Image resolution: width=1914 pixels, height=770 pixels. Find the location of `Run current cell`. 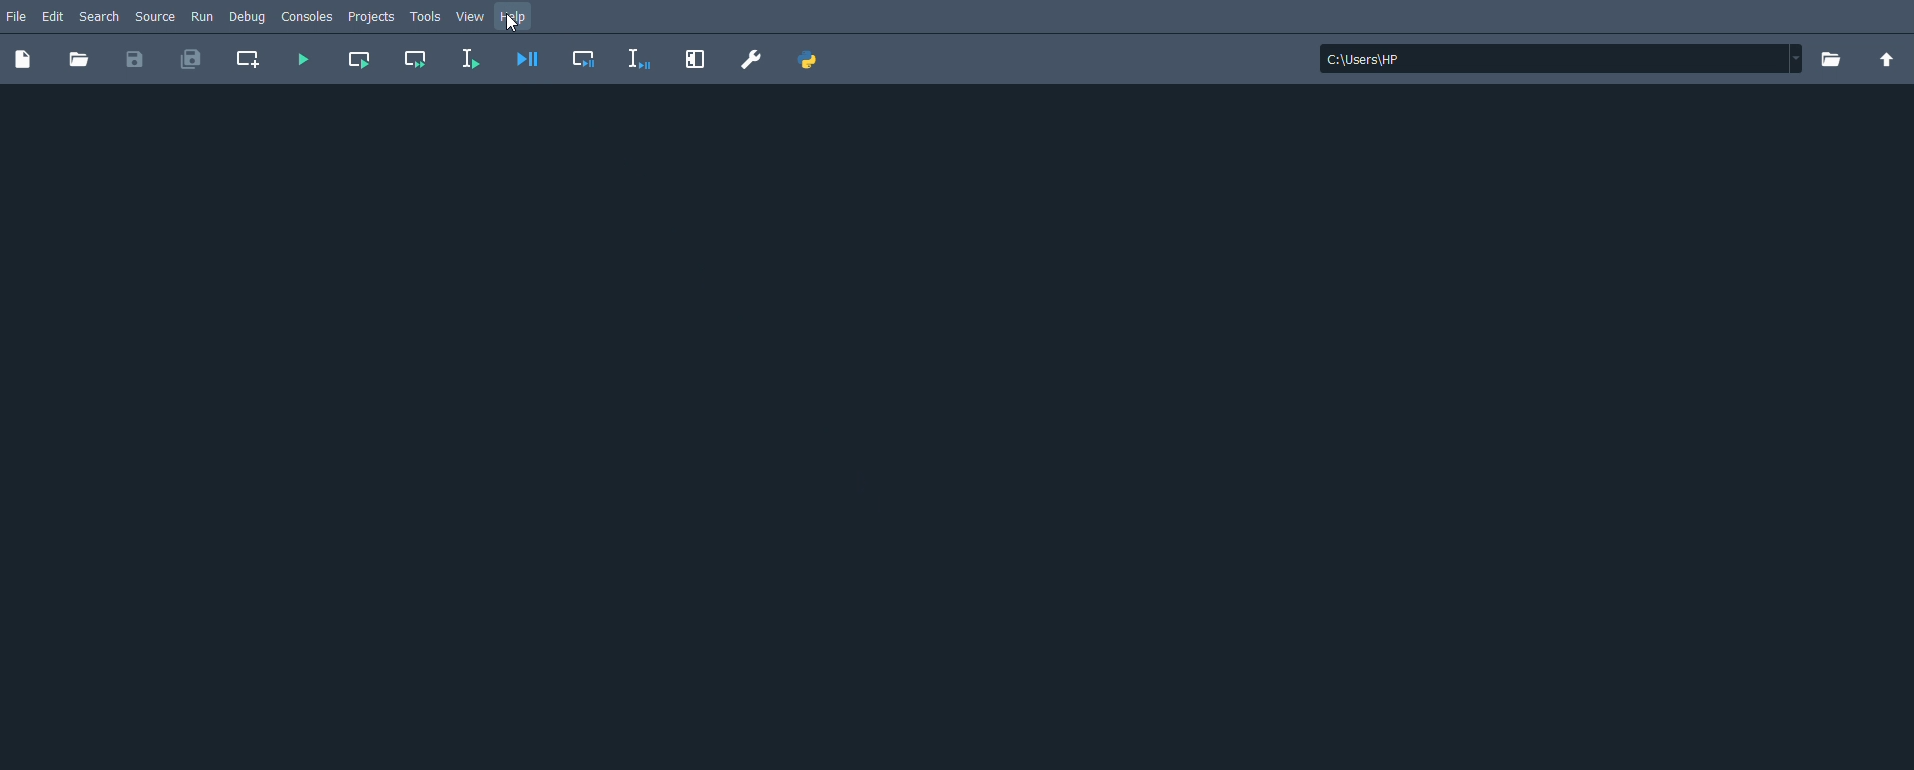

Run current cell is located at coordinates (361, 60).